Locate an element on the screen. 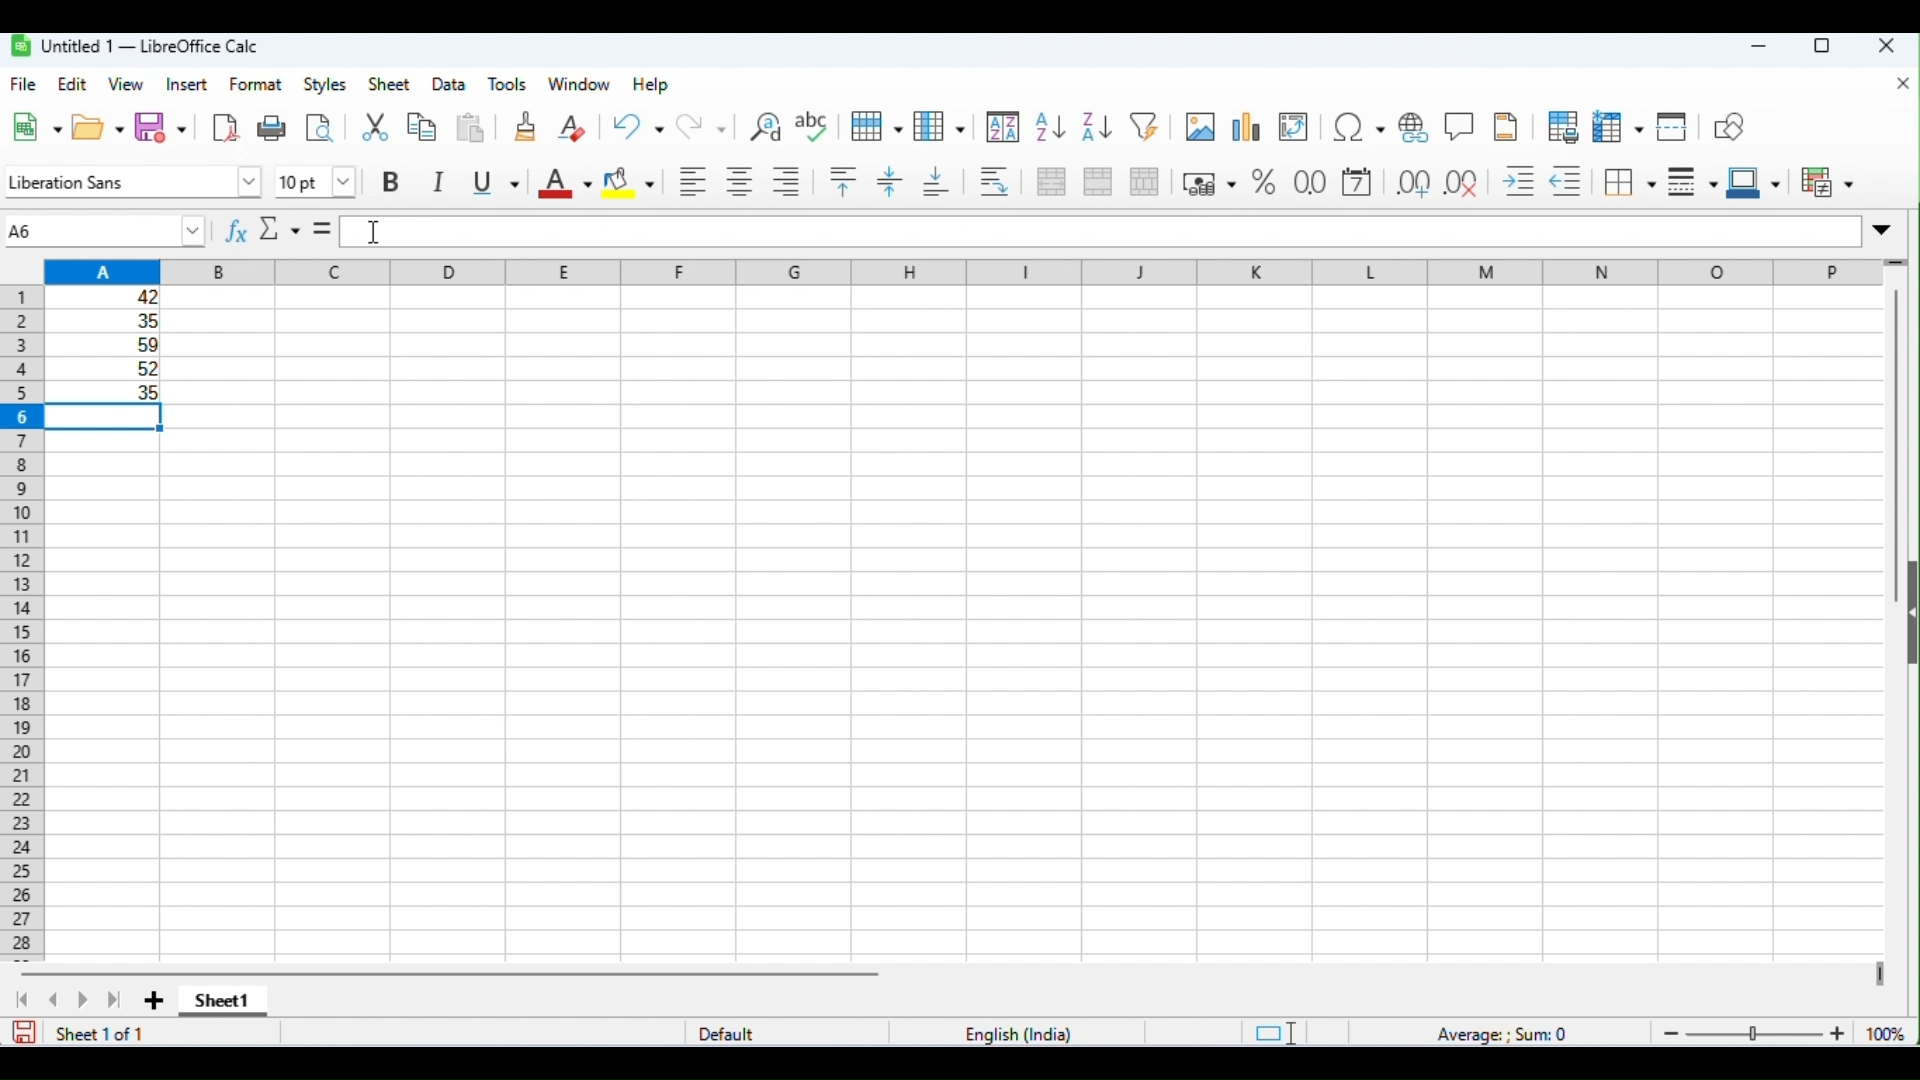 The height and width of the screenshot is (1080, 1920). decrease indent is located at coordinates (1567, 181).